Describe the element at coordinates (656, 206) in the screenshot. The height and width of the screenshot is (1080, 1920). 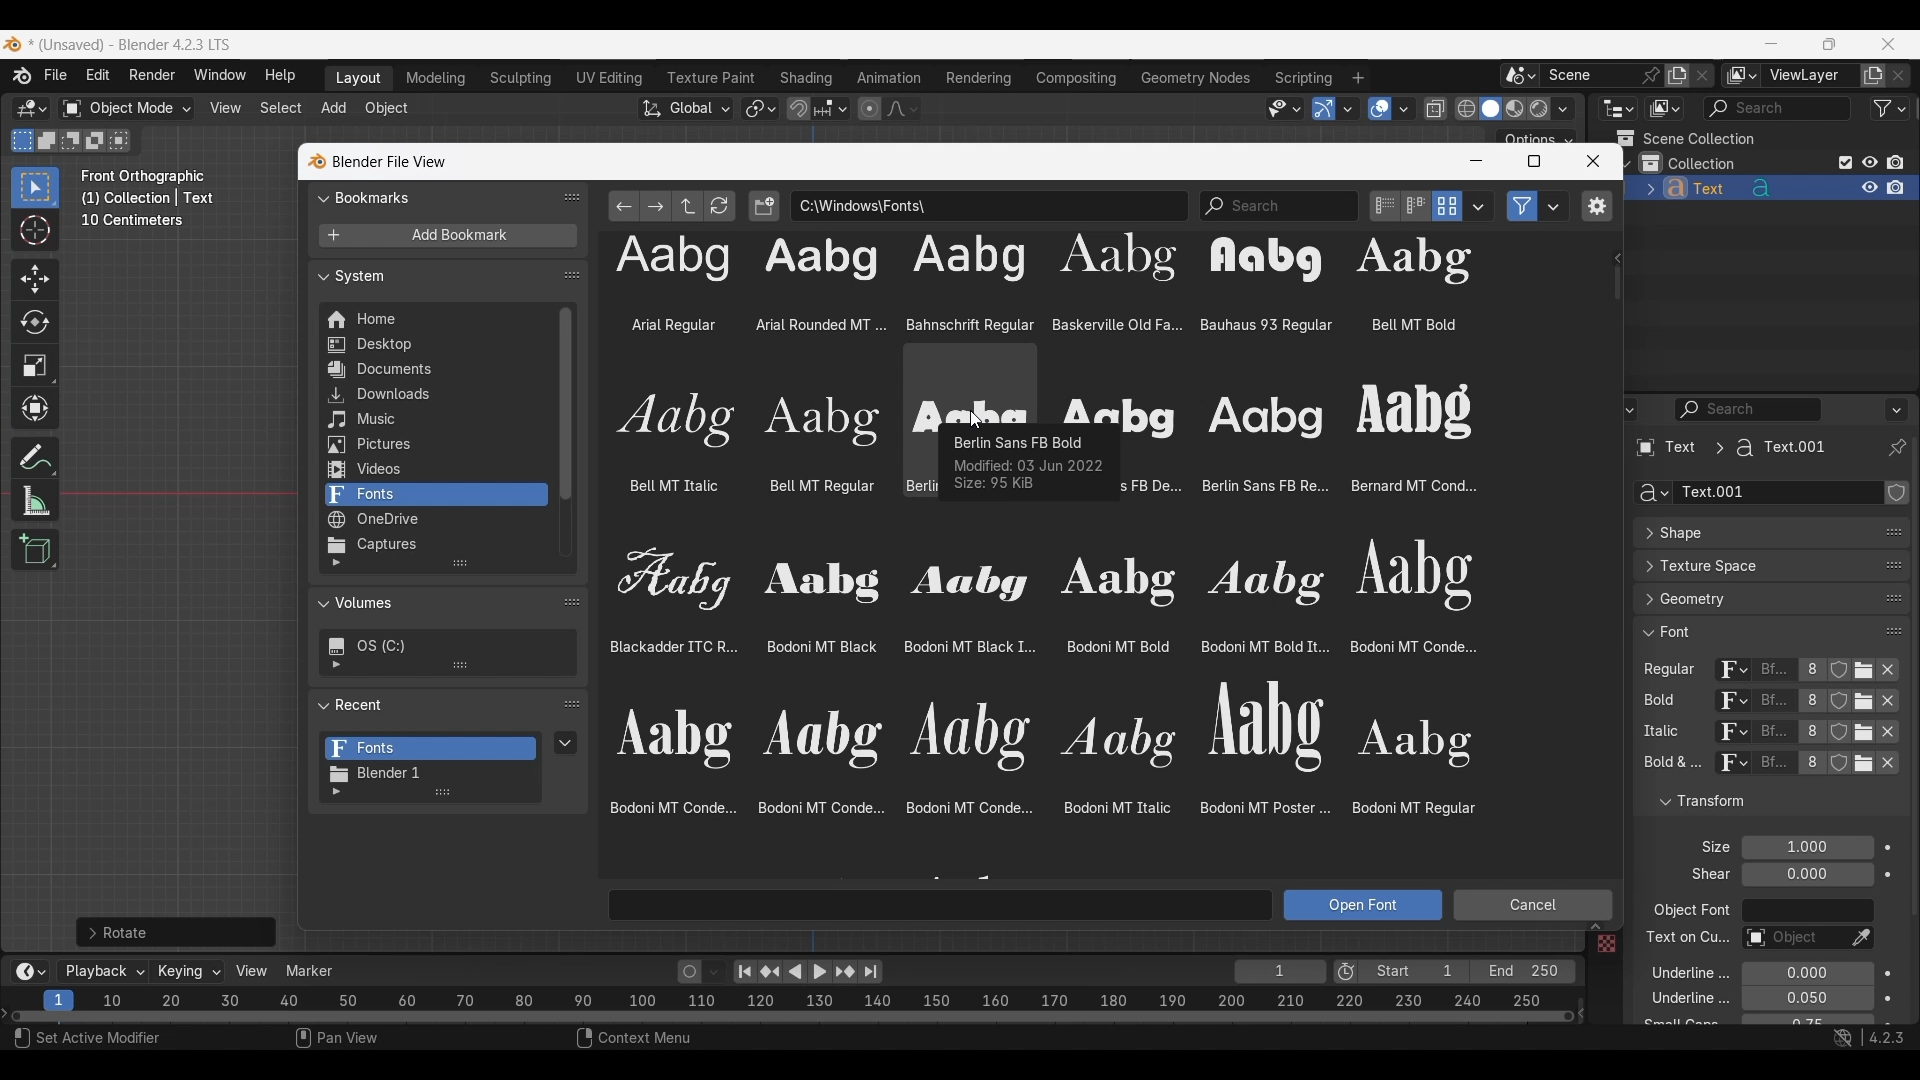
I see `Next folder` at that location.